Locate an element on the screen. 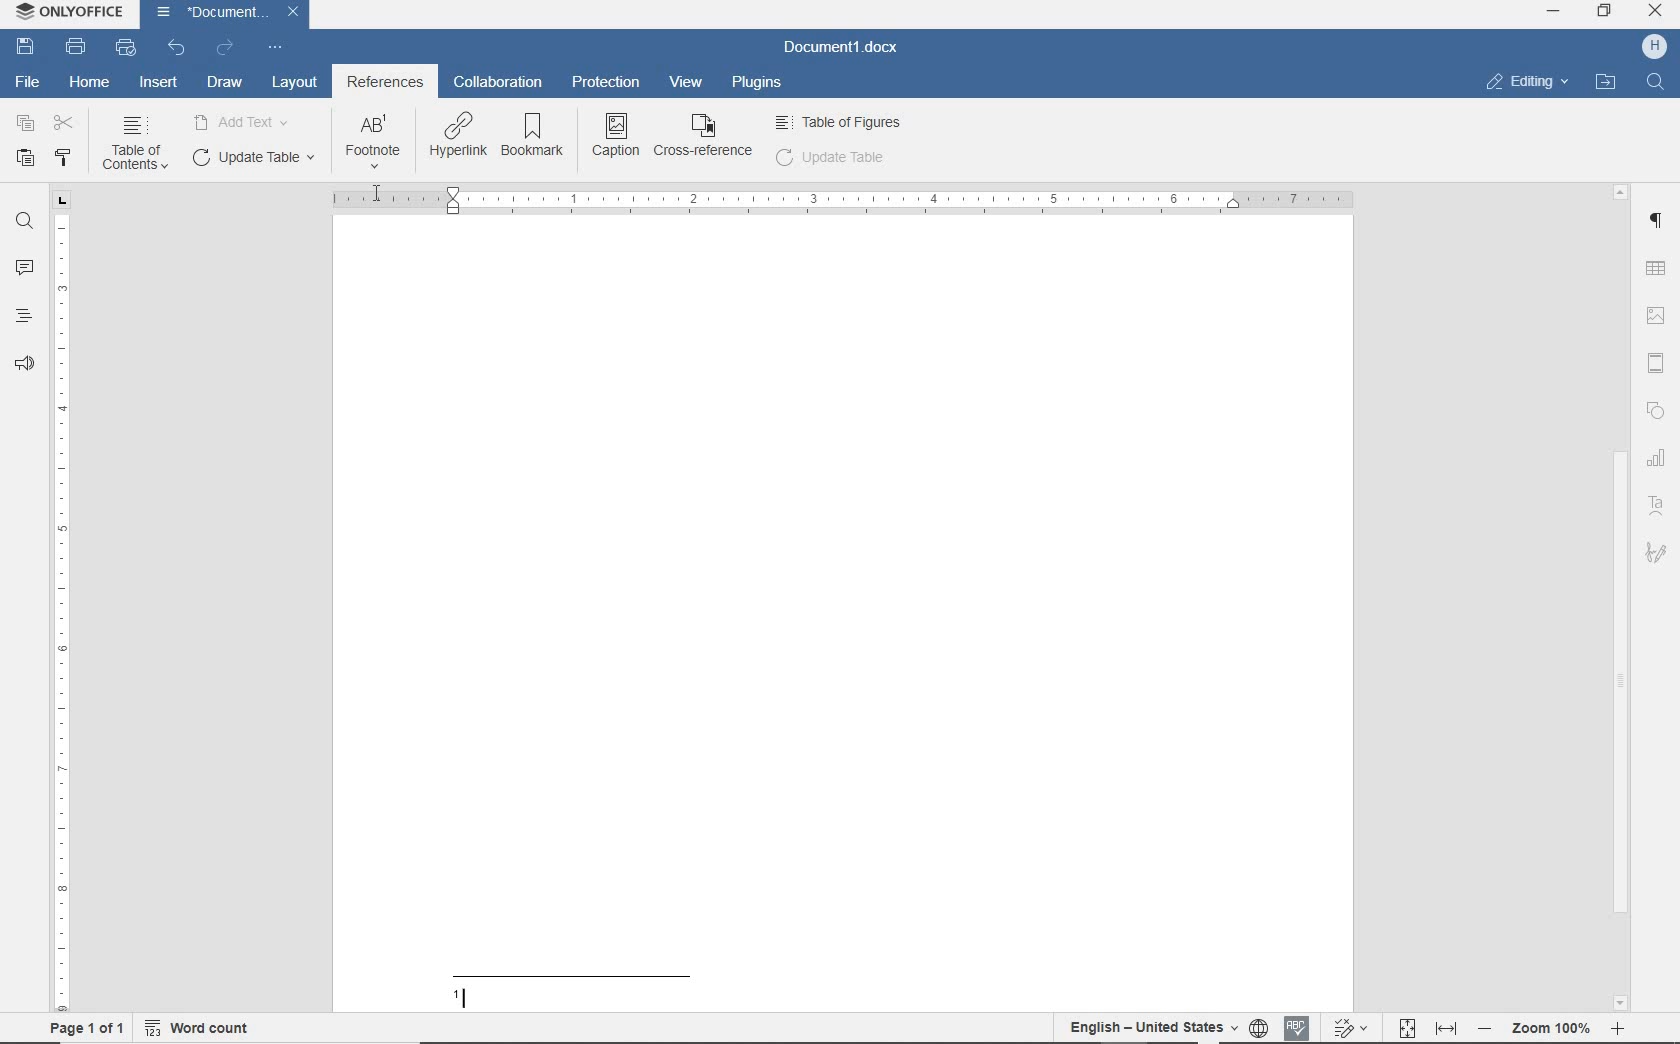  plugins is located at coordinates (761, 84).